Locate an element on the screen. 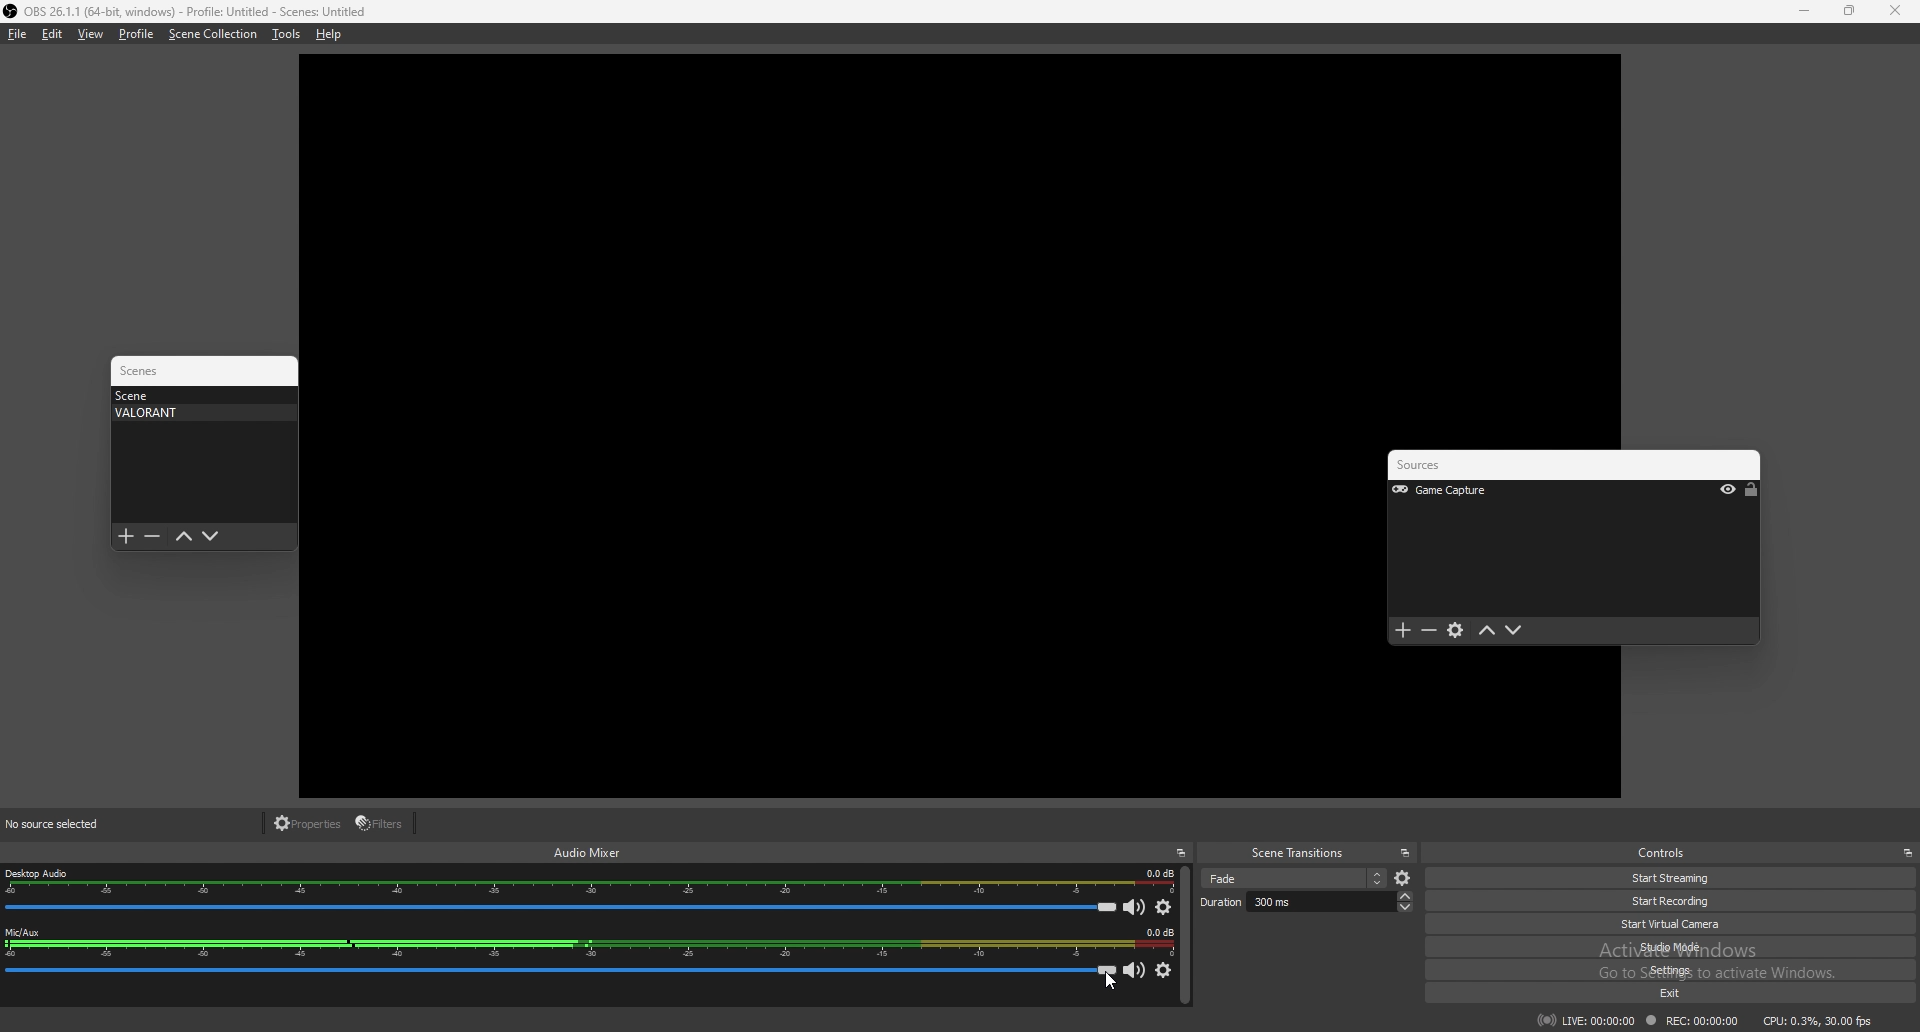 The width and height of the screenshot is (1920, 1032). scene collection is located at coordinates (213, 34).